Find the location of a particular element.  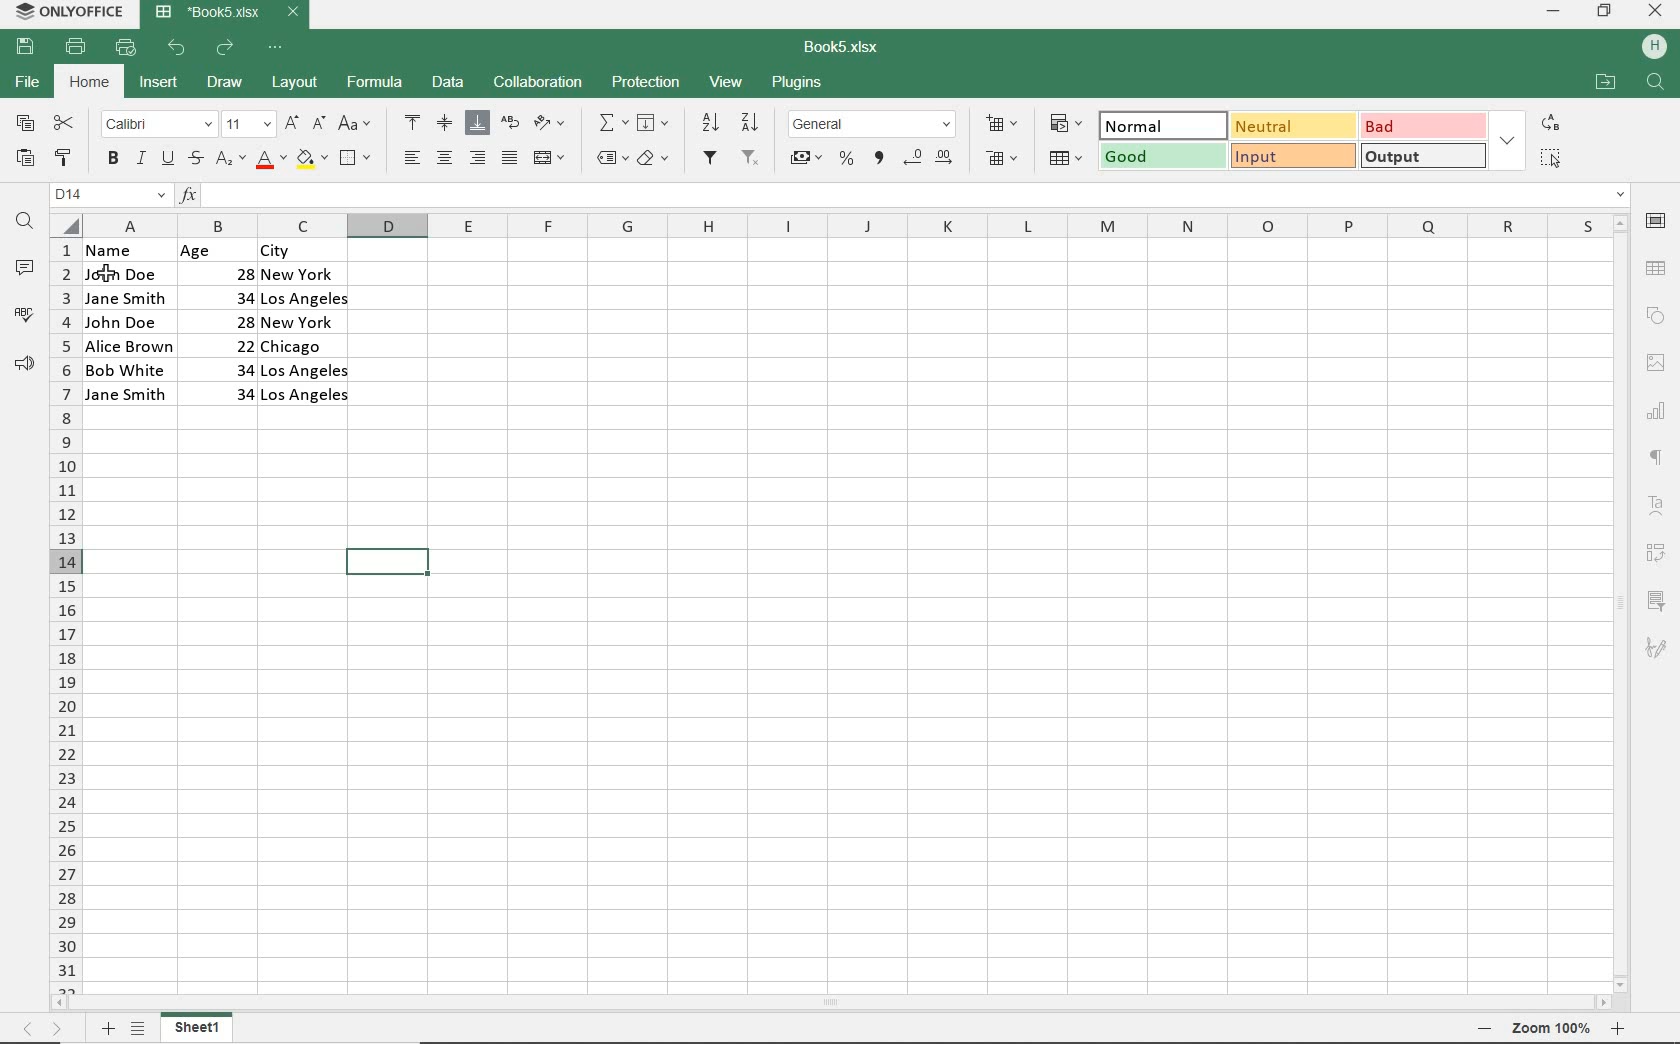

REPLACE is located at coordinates (1549, 122).